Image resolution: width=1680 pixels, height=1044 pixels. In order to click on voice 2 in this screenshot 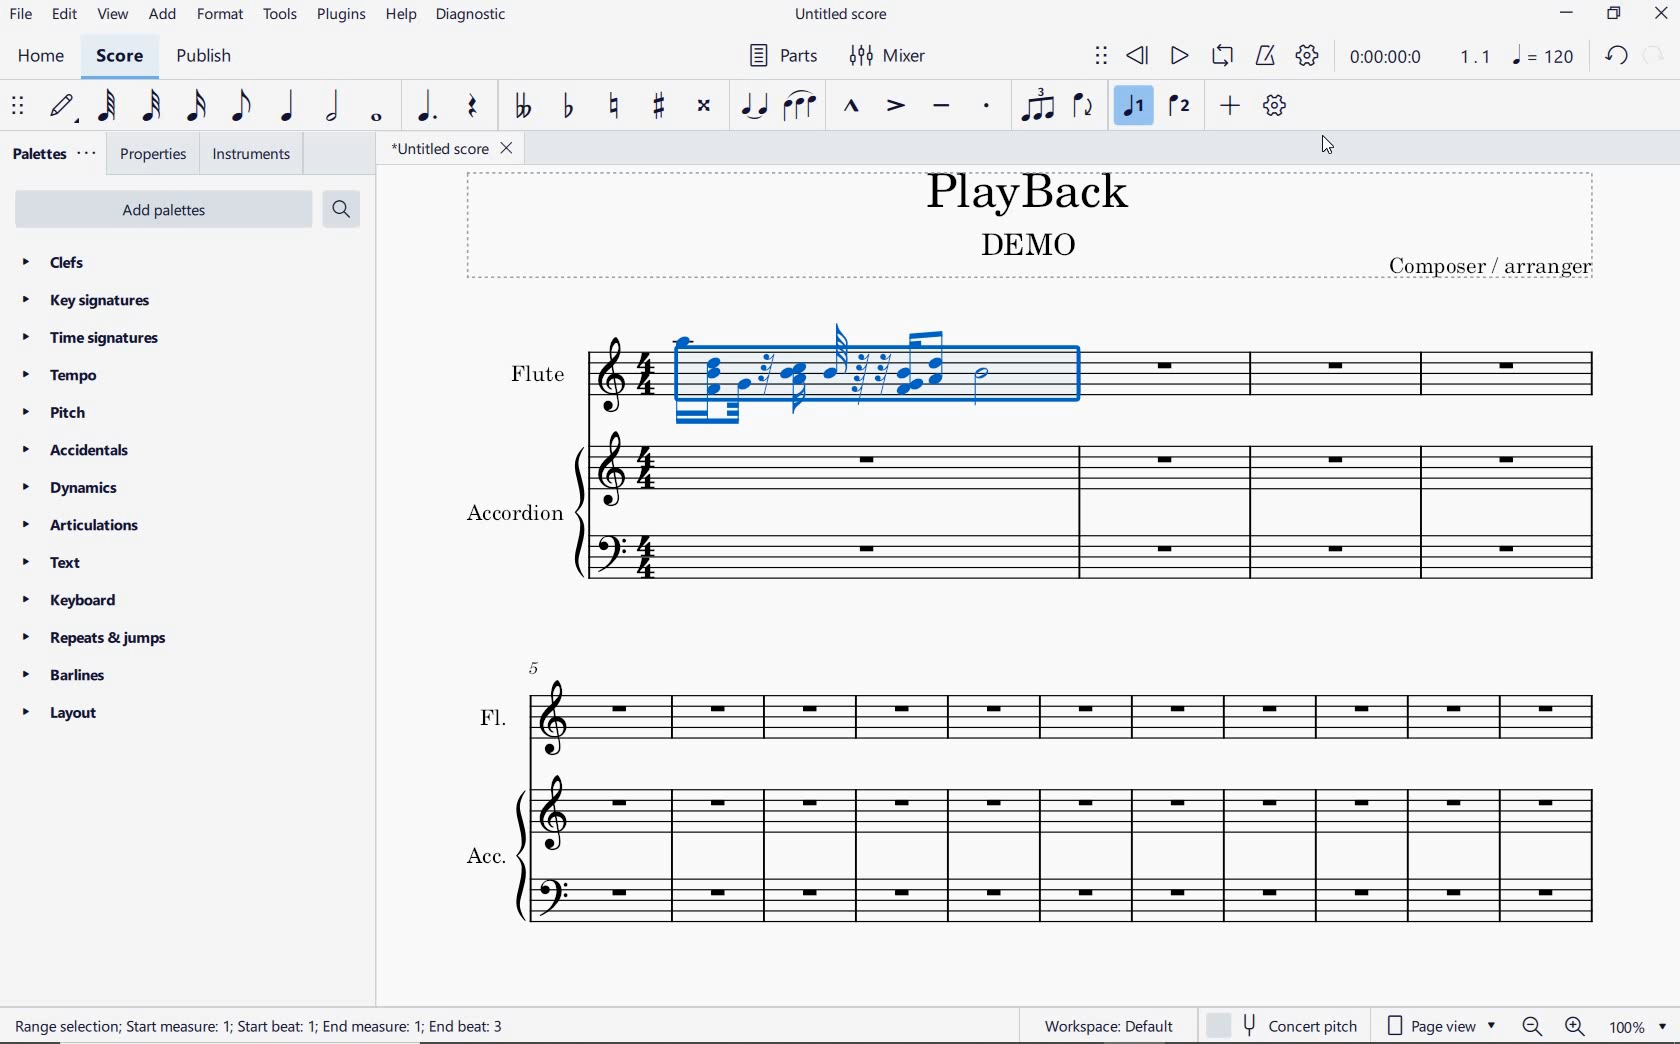, I will do `click(1178, 106)`.